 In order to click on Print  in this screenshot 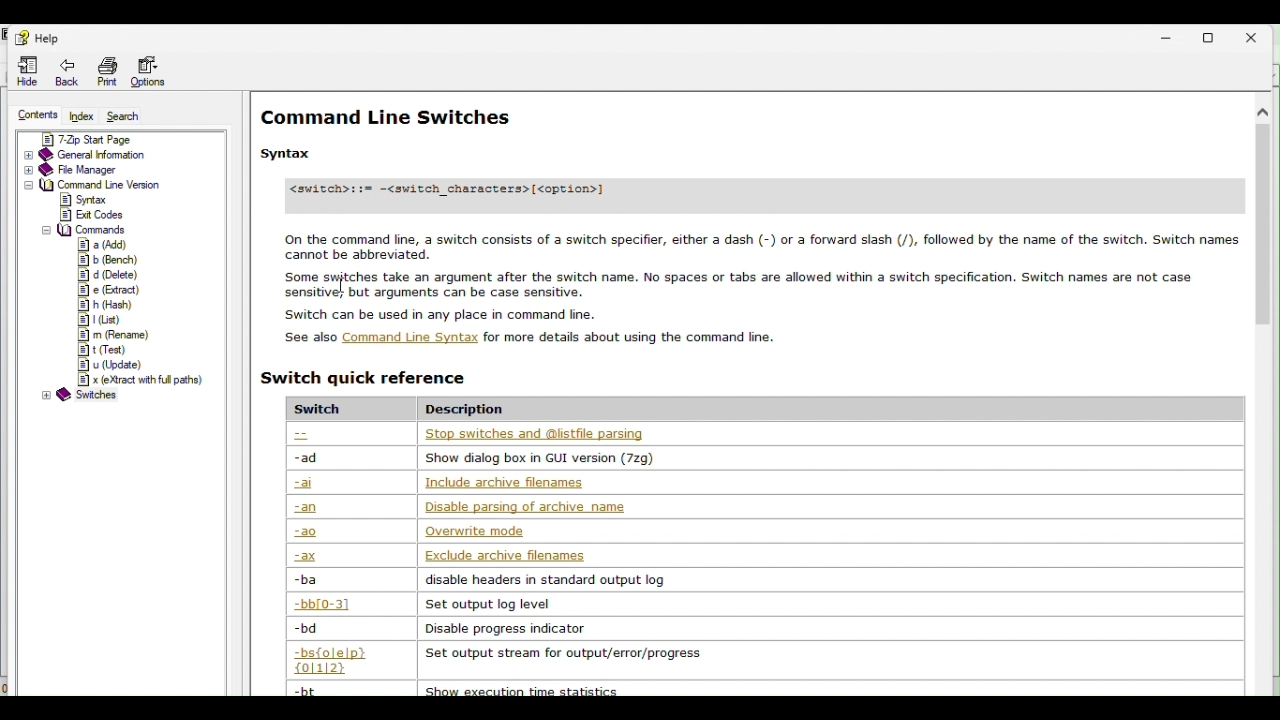, I will do `click(110, 70)`.